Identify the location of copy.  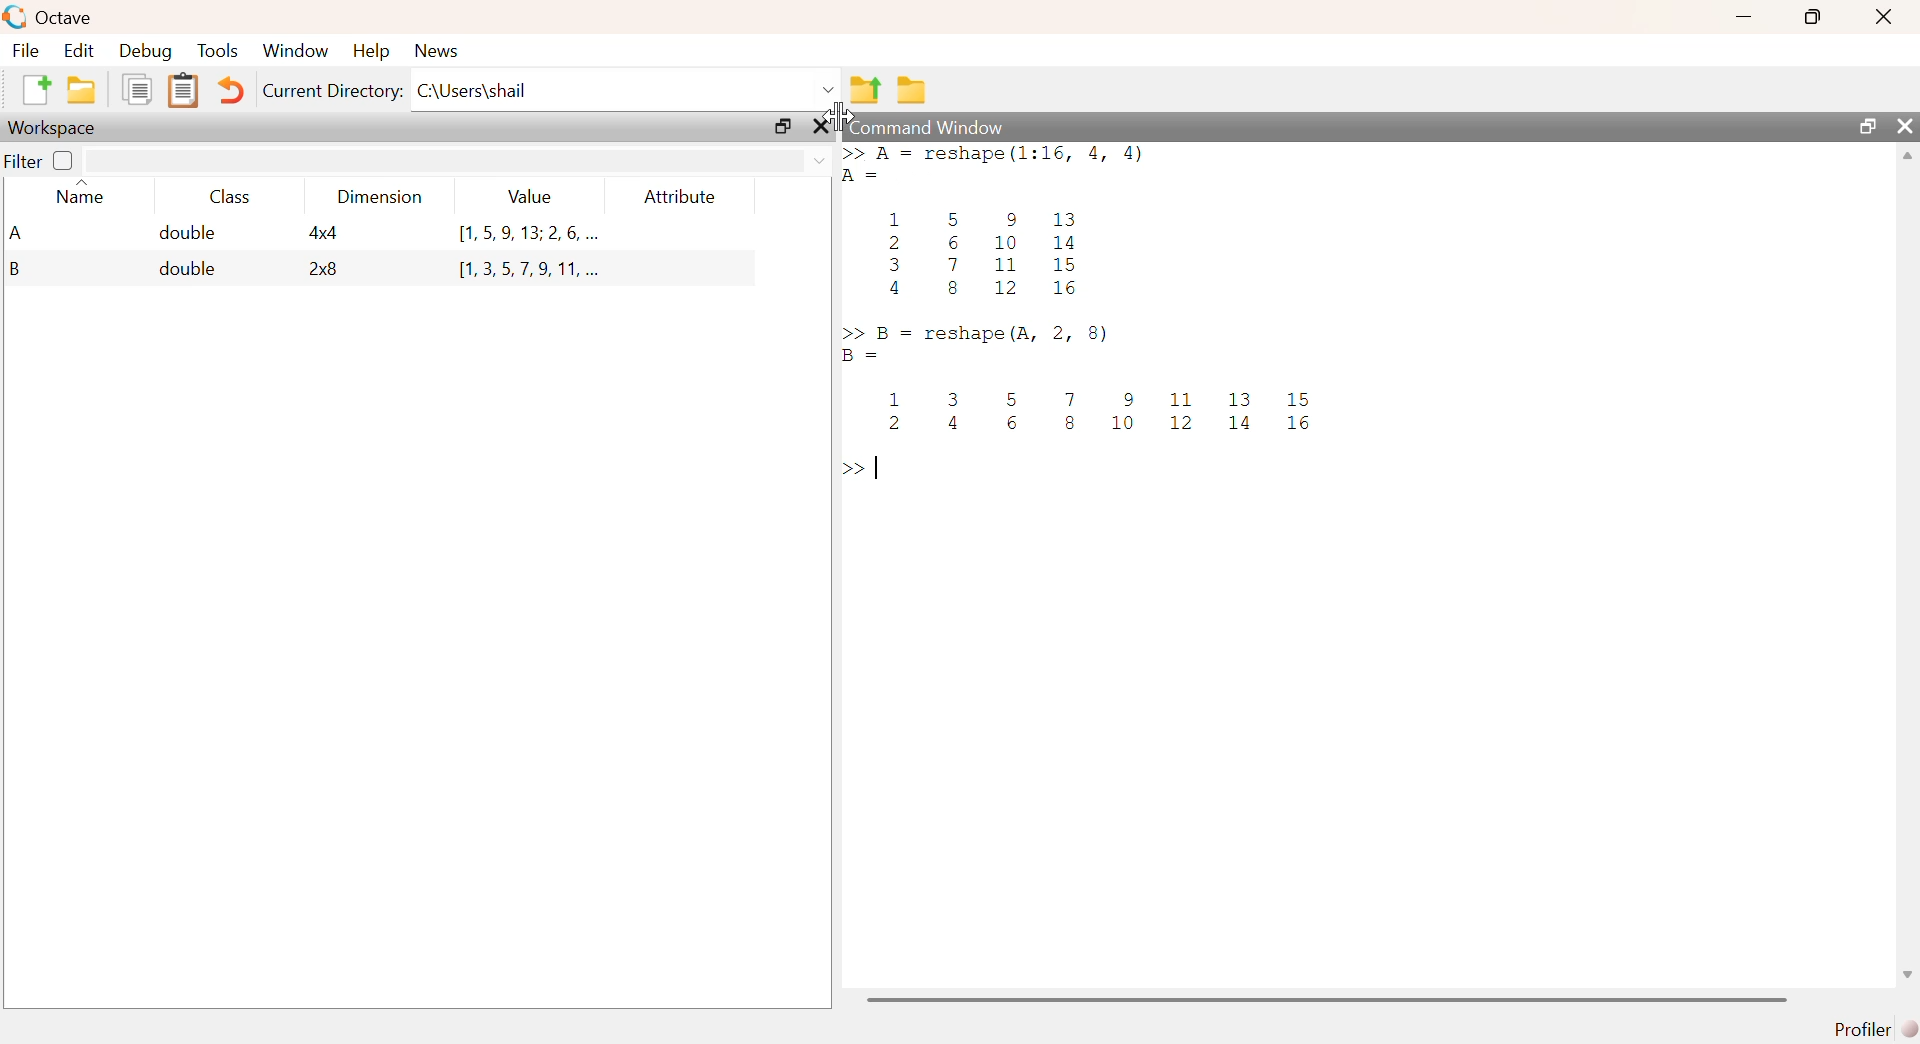
(139, 91).